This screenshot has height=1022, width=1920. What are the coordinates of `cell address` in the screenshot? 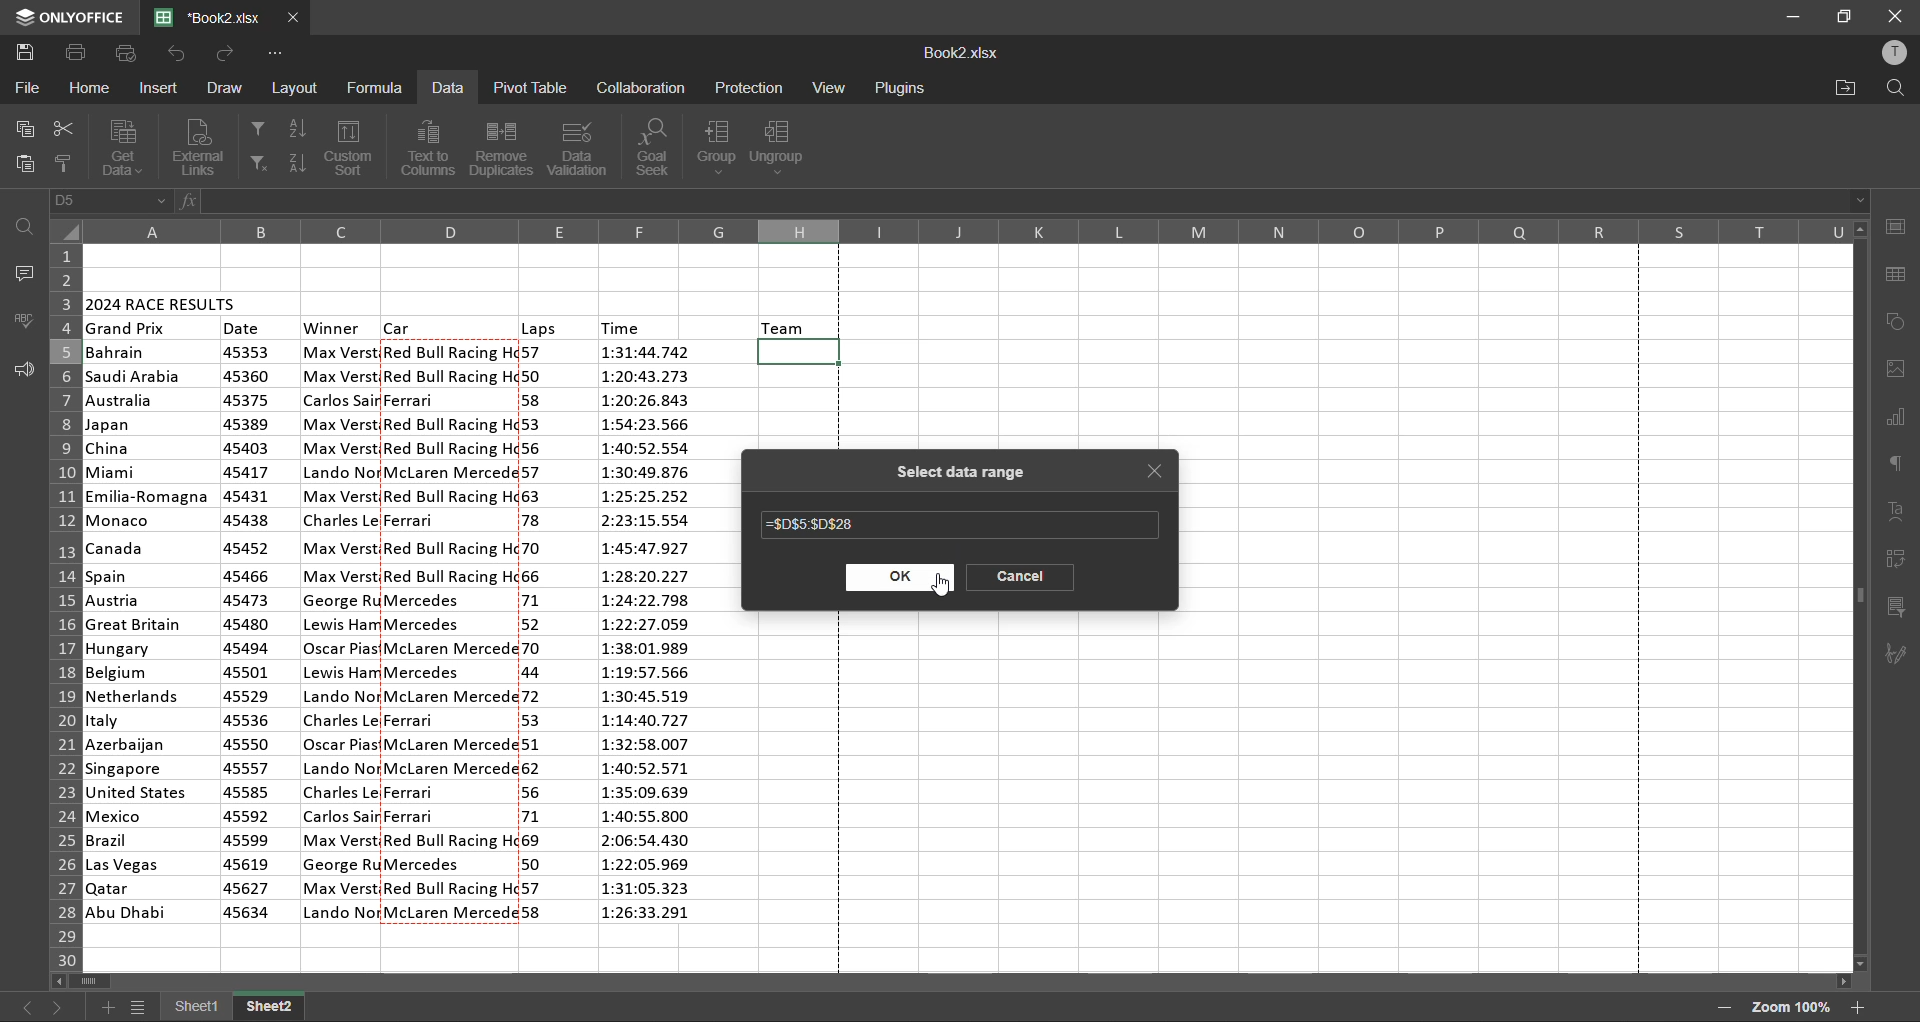 It's located at (111, 201).